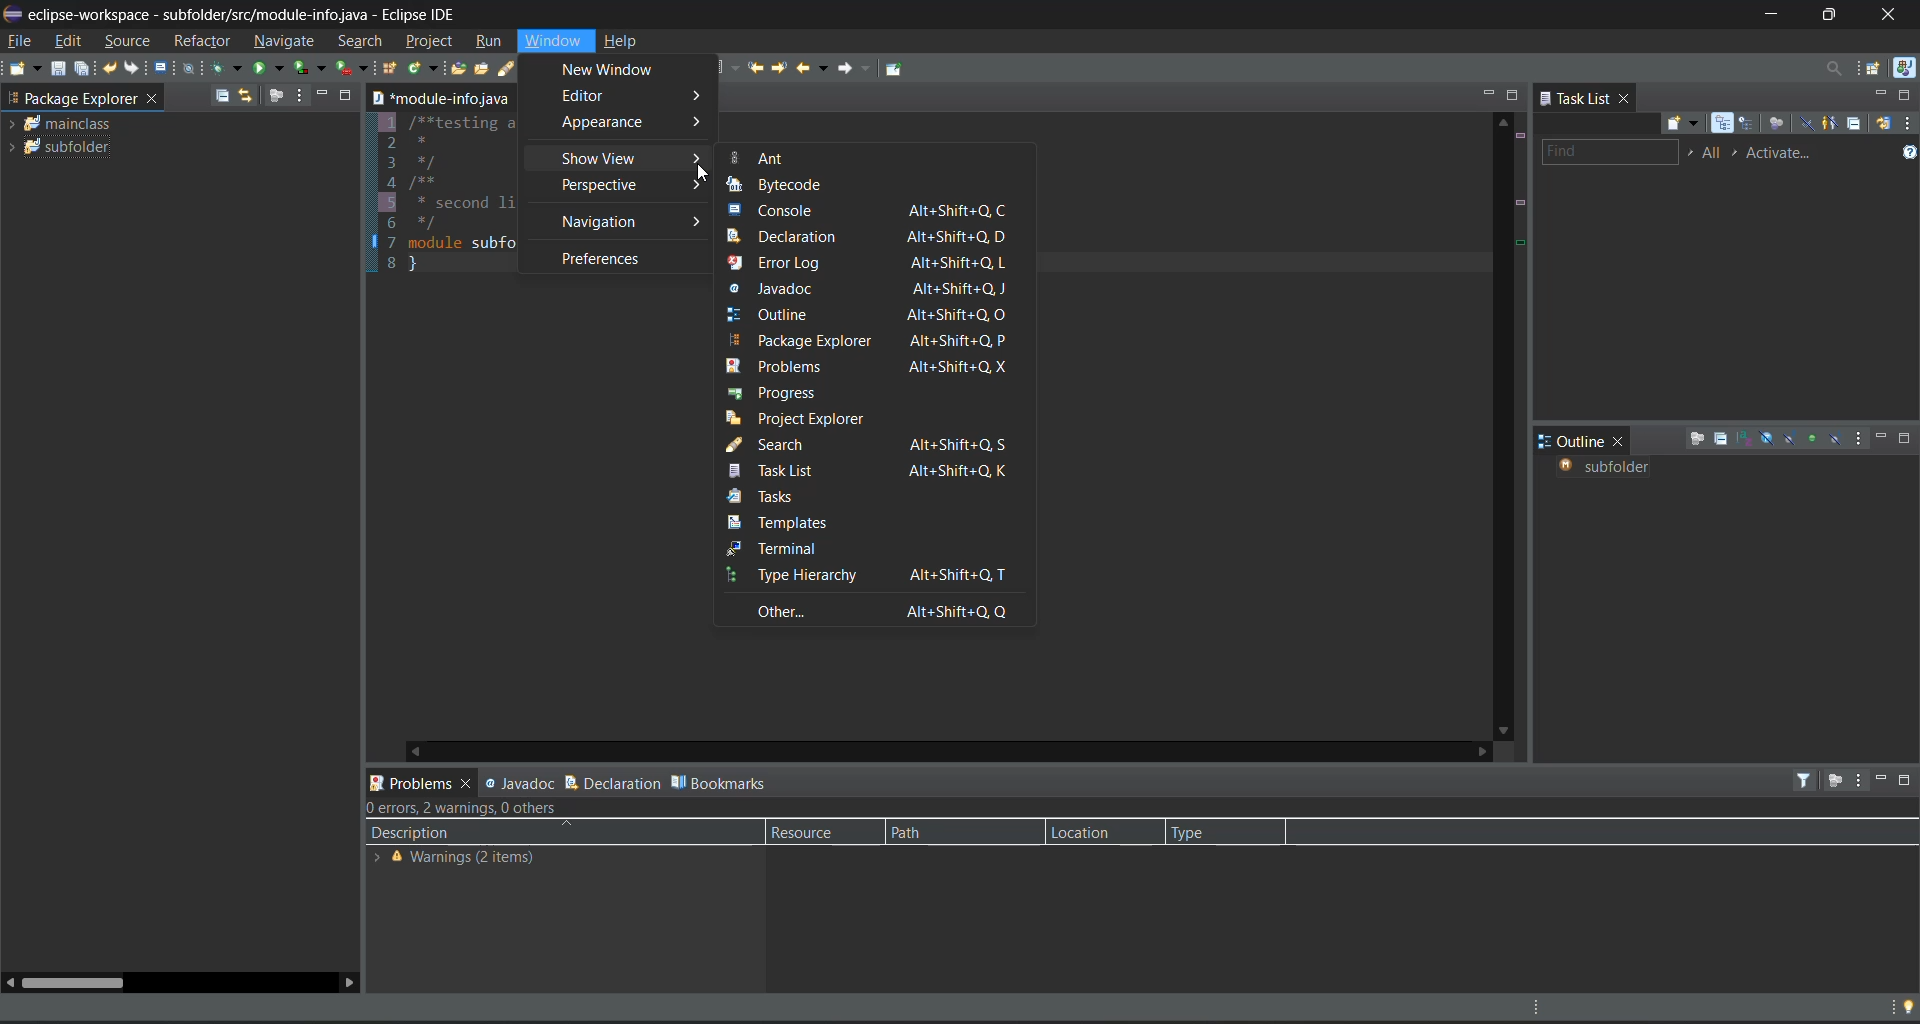 This screenshot has height=1024, width=1920. I want to click on information, so click(473, 859).